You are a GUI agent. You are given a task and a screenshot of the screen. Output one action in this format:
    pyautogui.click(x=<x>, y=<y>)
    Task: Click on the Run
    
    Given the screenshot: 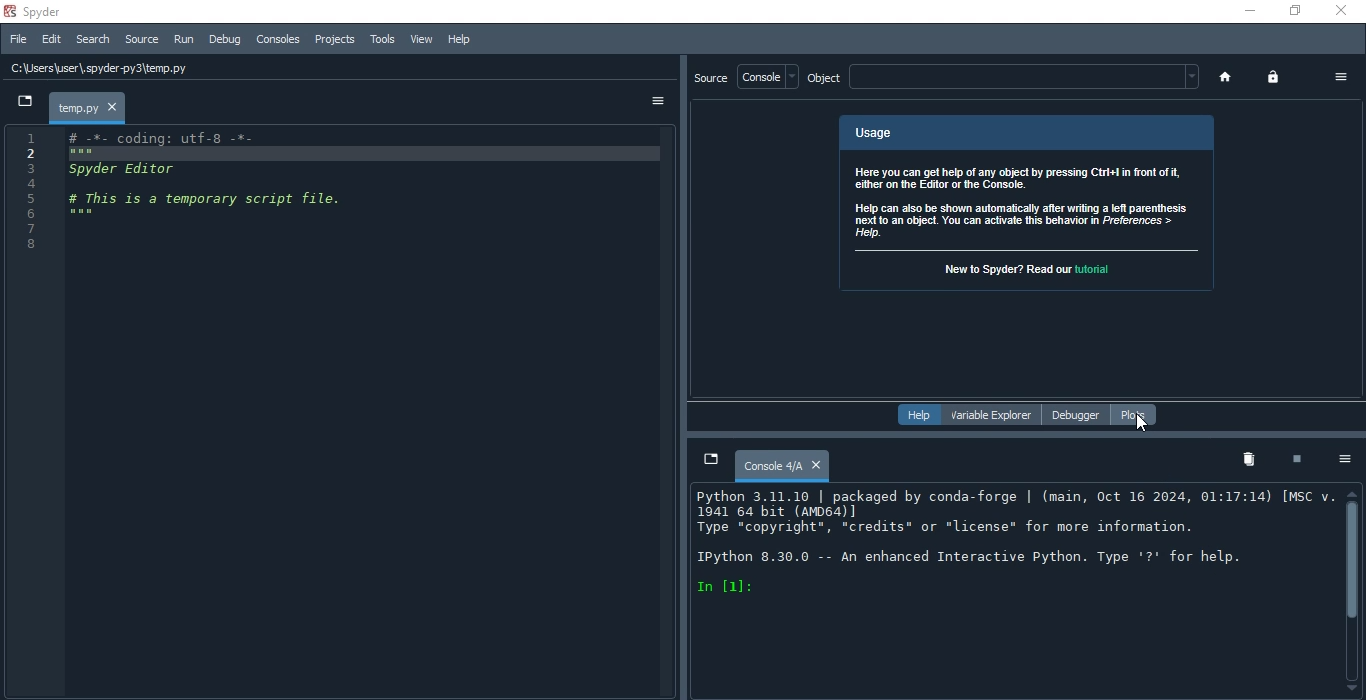 What is the action you would take?
    pyautogui.click(x=180, y=39)
    